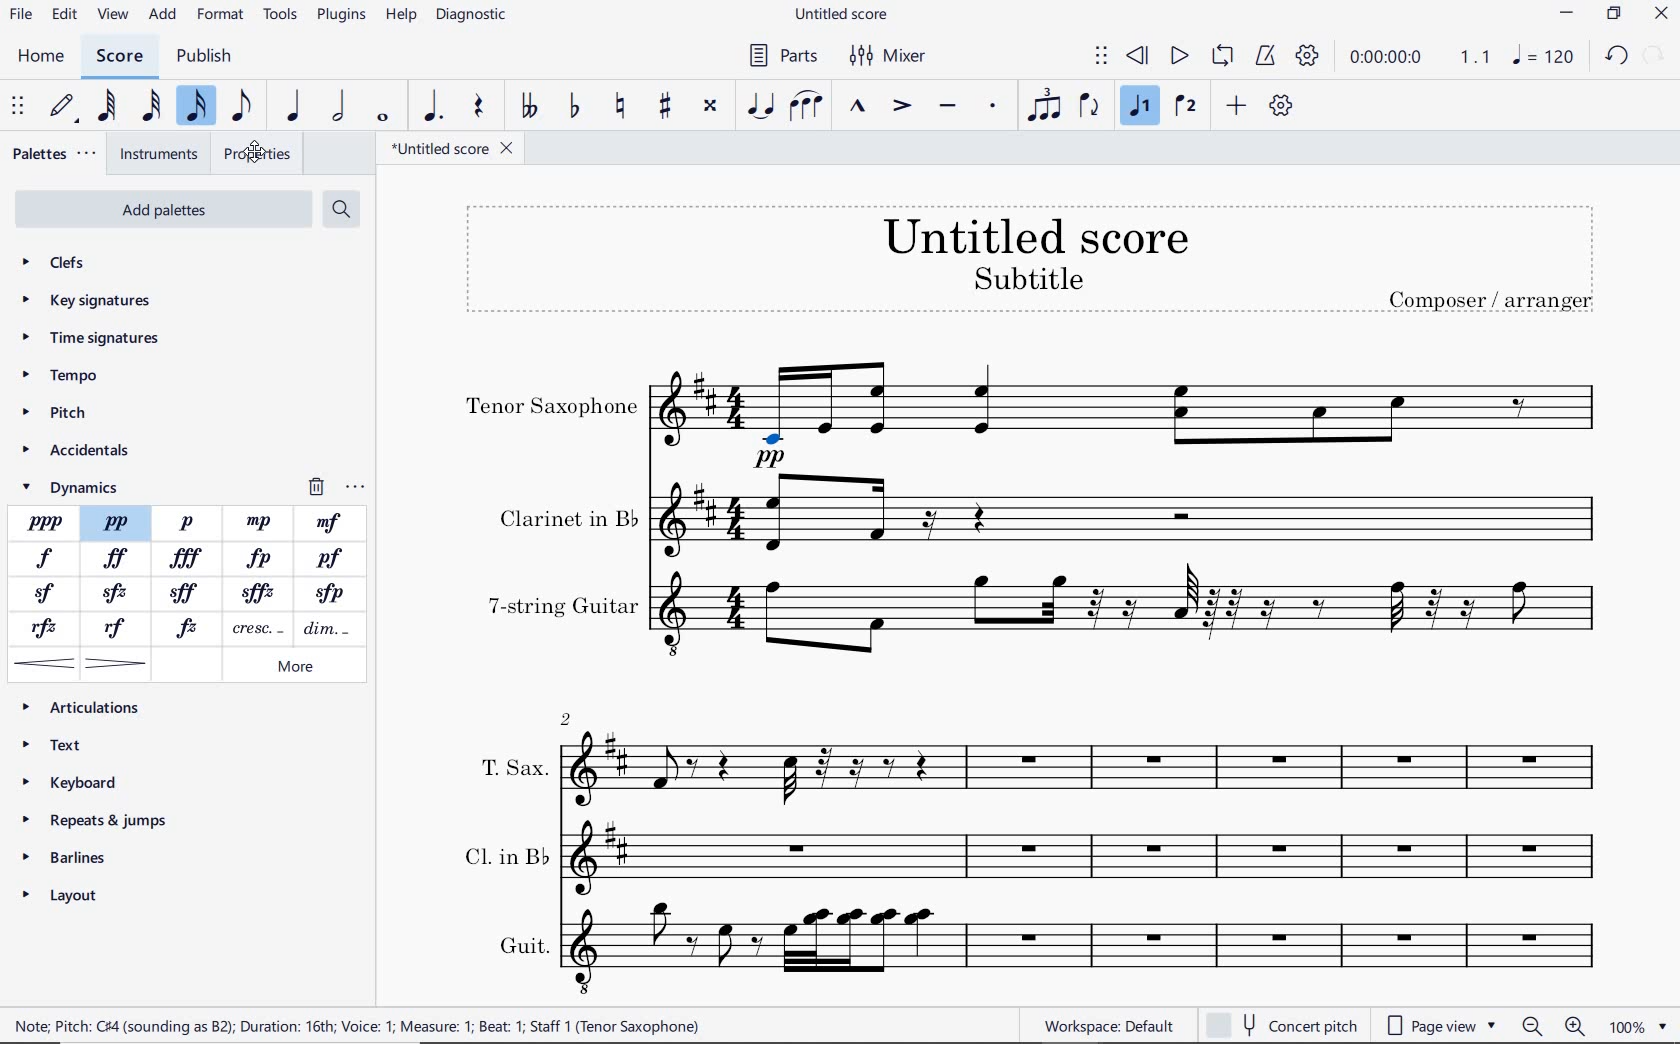 The image size is (1680, 1044). Describe the element at coordinates (78, 262) in the screenshot. I see `clefs` at that location.